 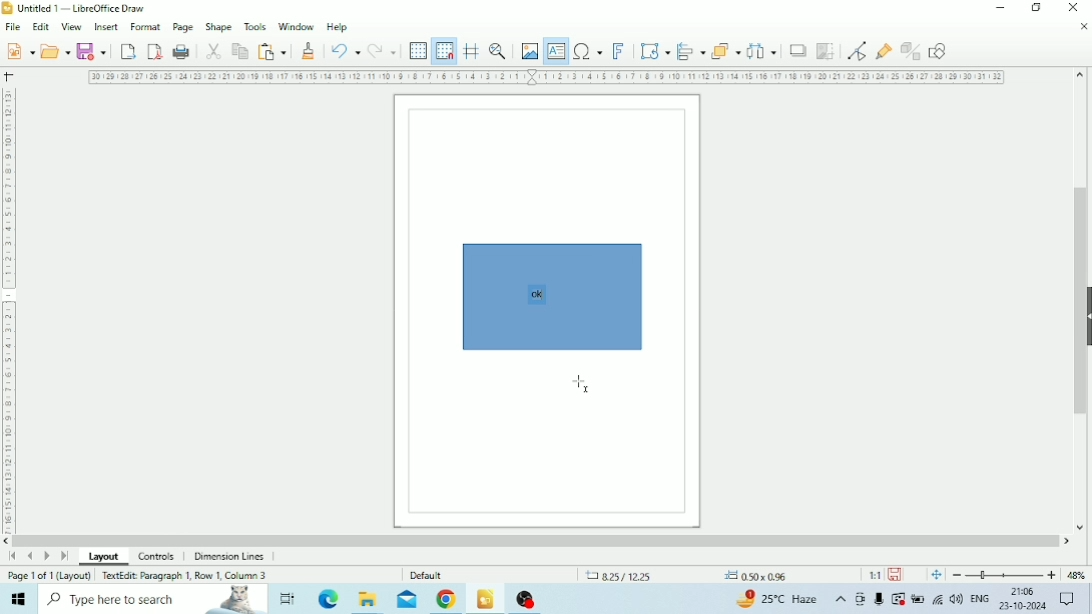 What do you see at coordinates (1002, 575) in the screenshot?
I see `Zoom Out/In` at bounding box center [1002, 575].